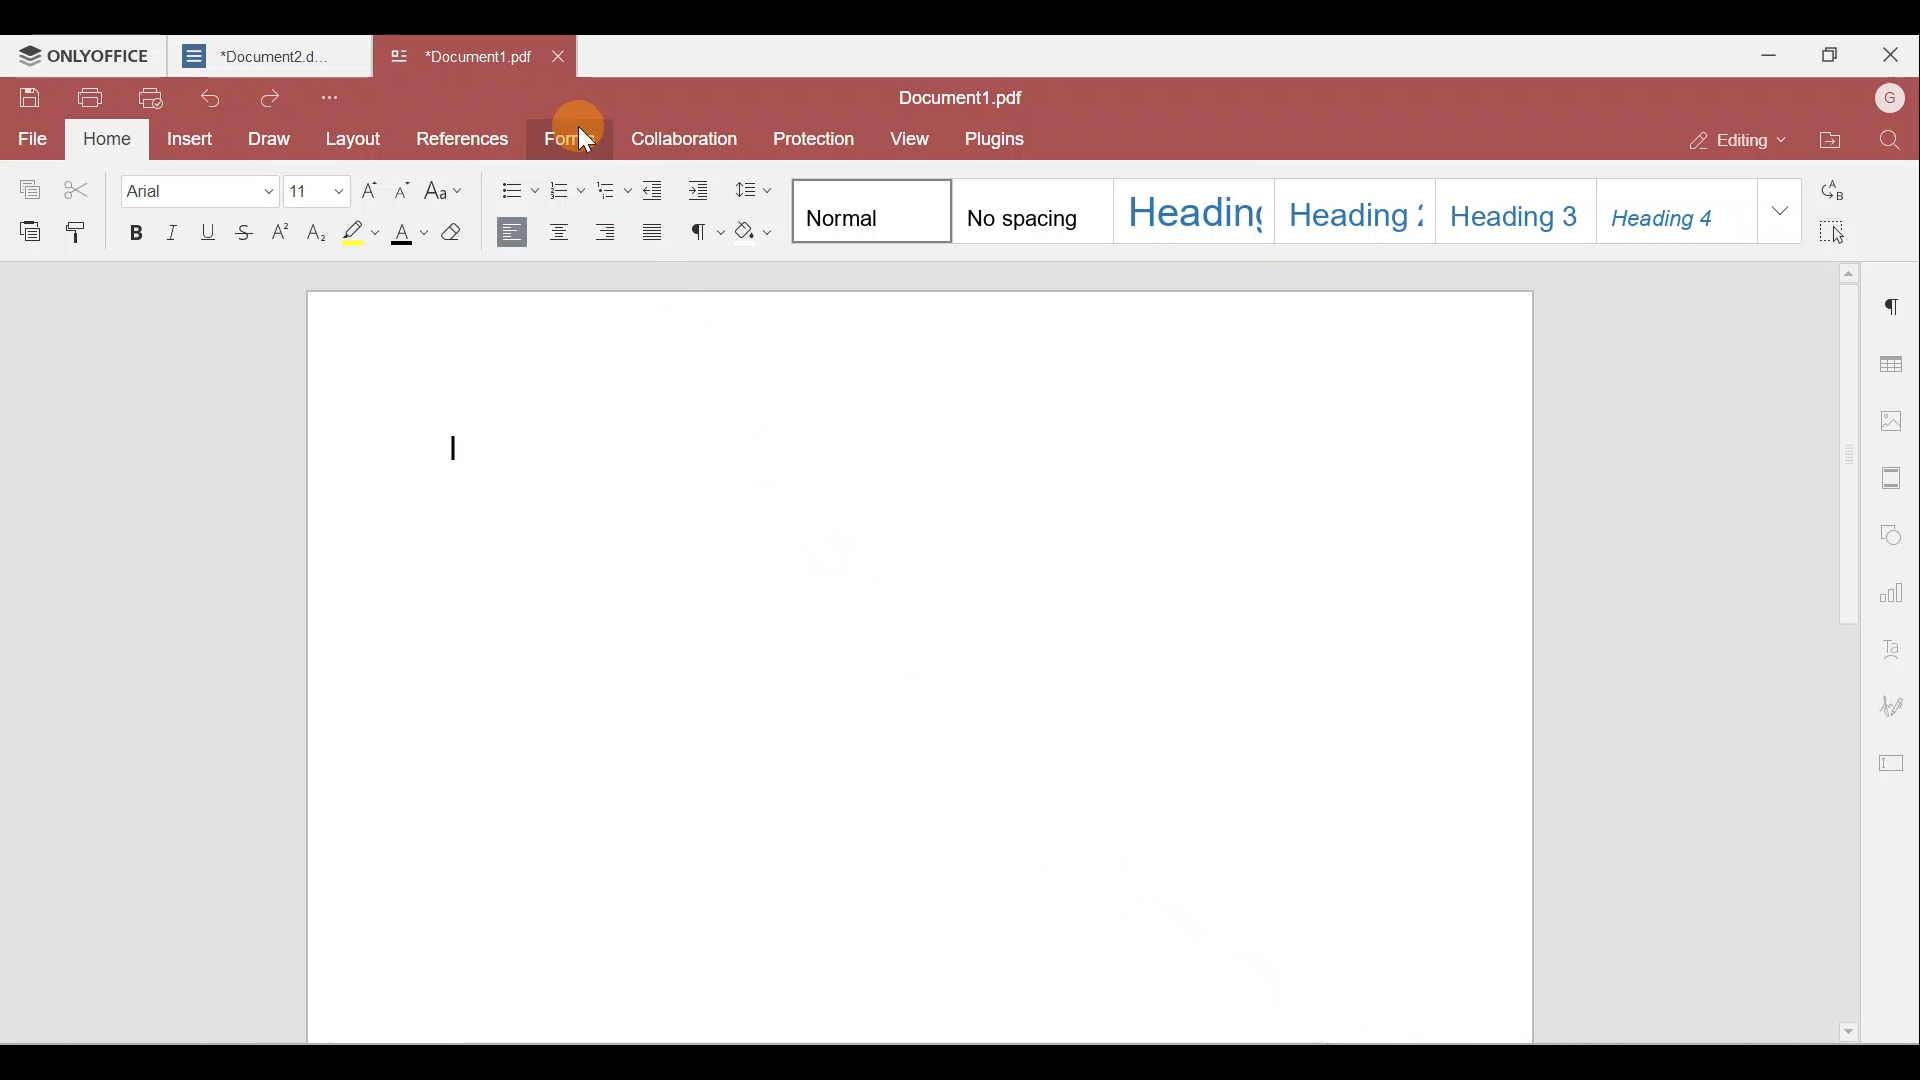 The width and height of the screenshot is (1920, 1080). What do you see at coordinates (198, 191) in the screenshot?
I see `Font name` at bounding box center [198, 191].